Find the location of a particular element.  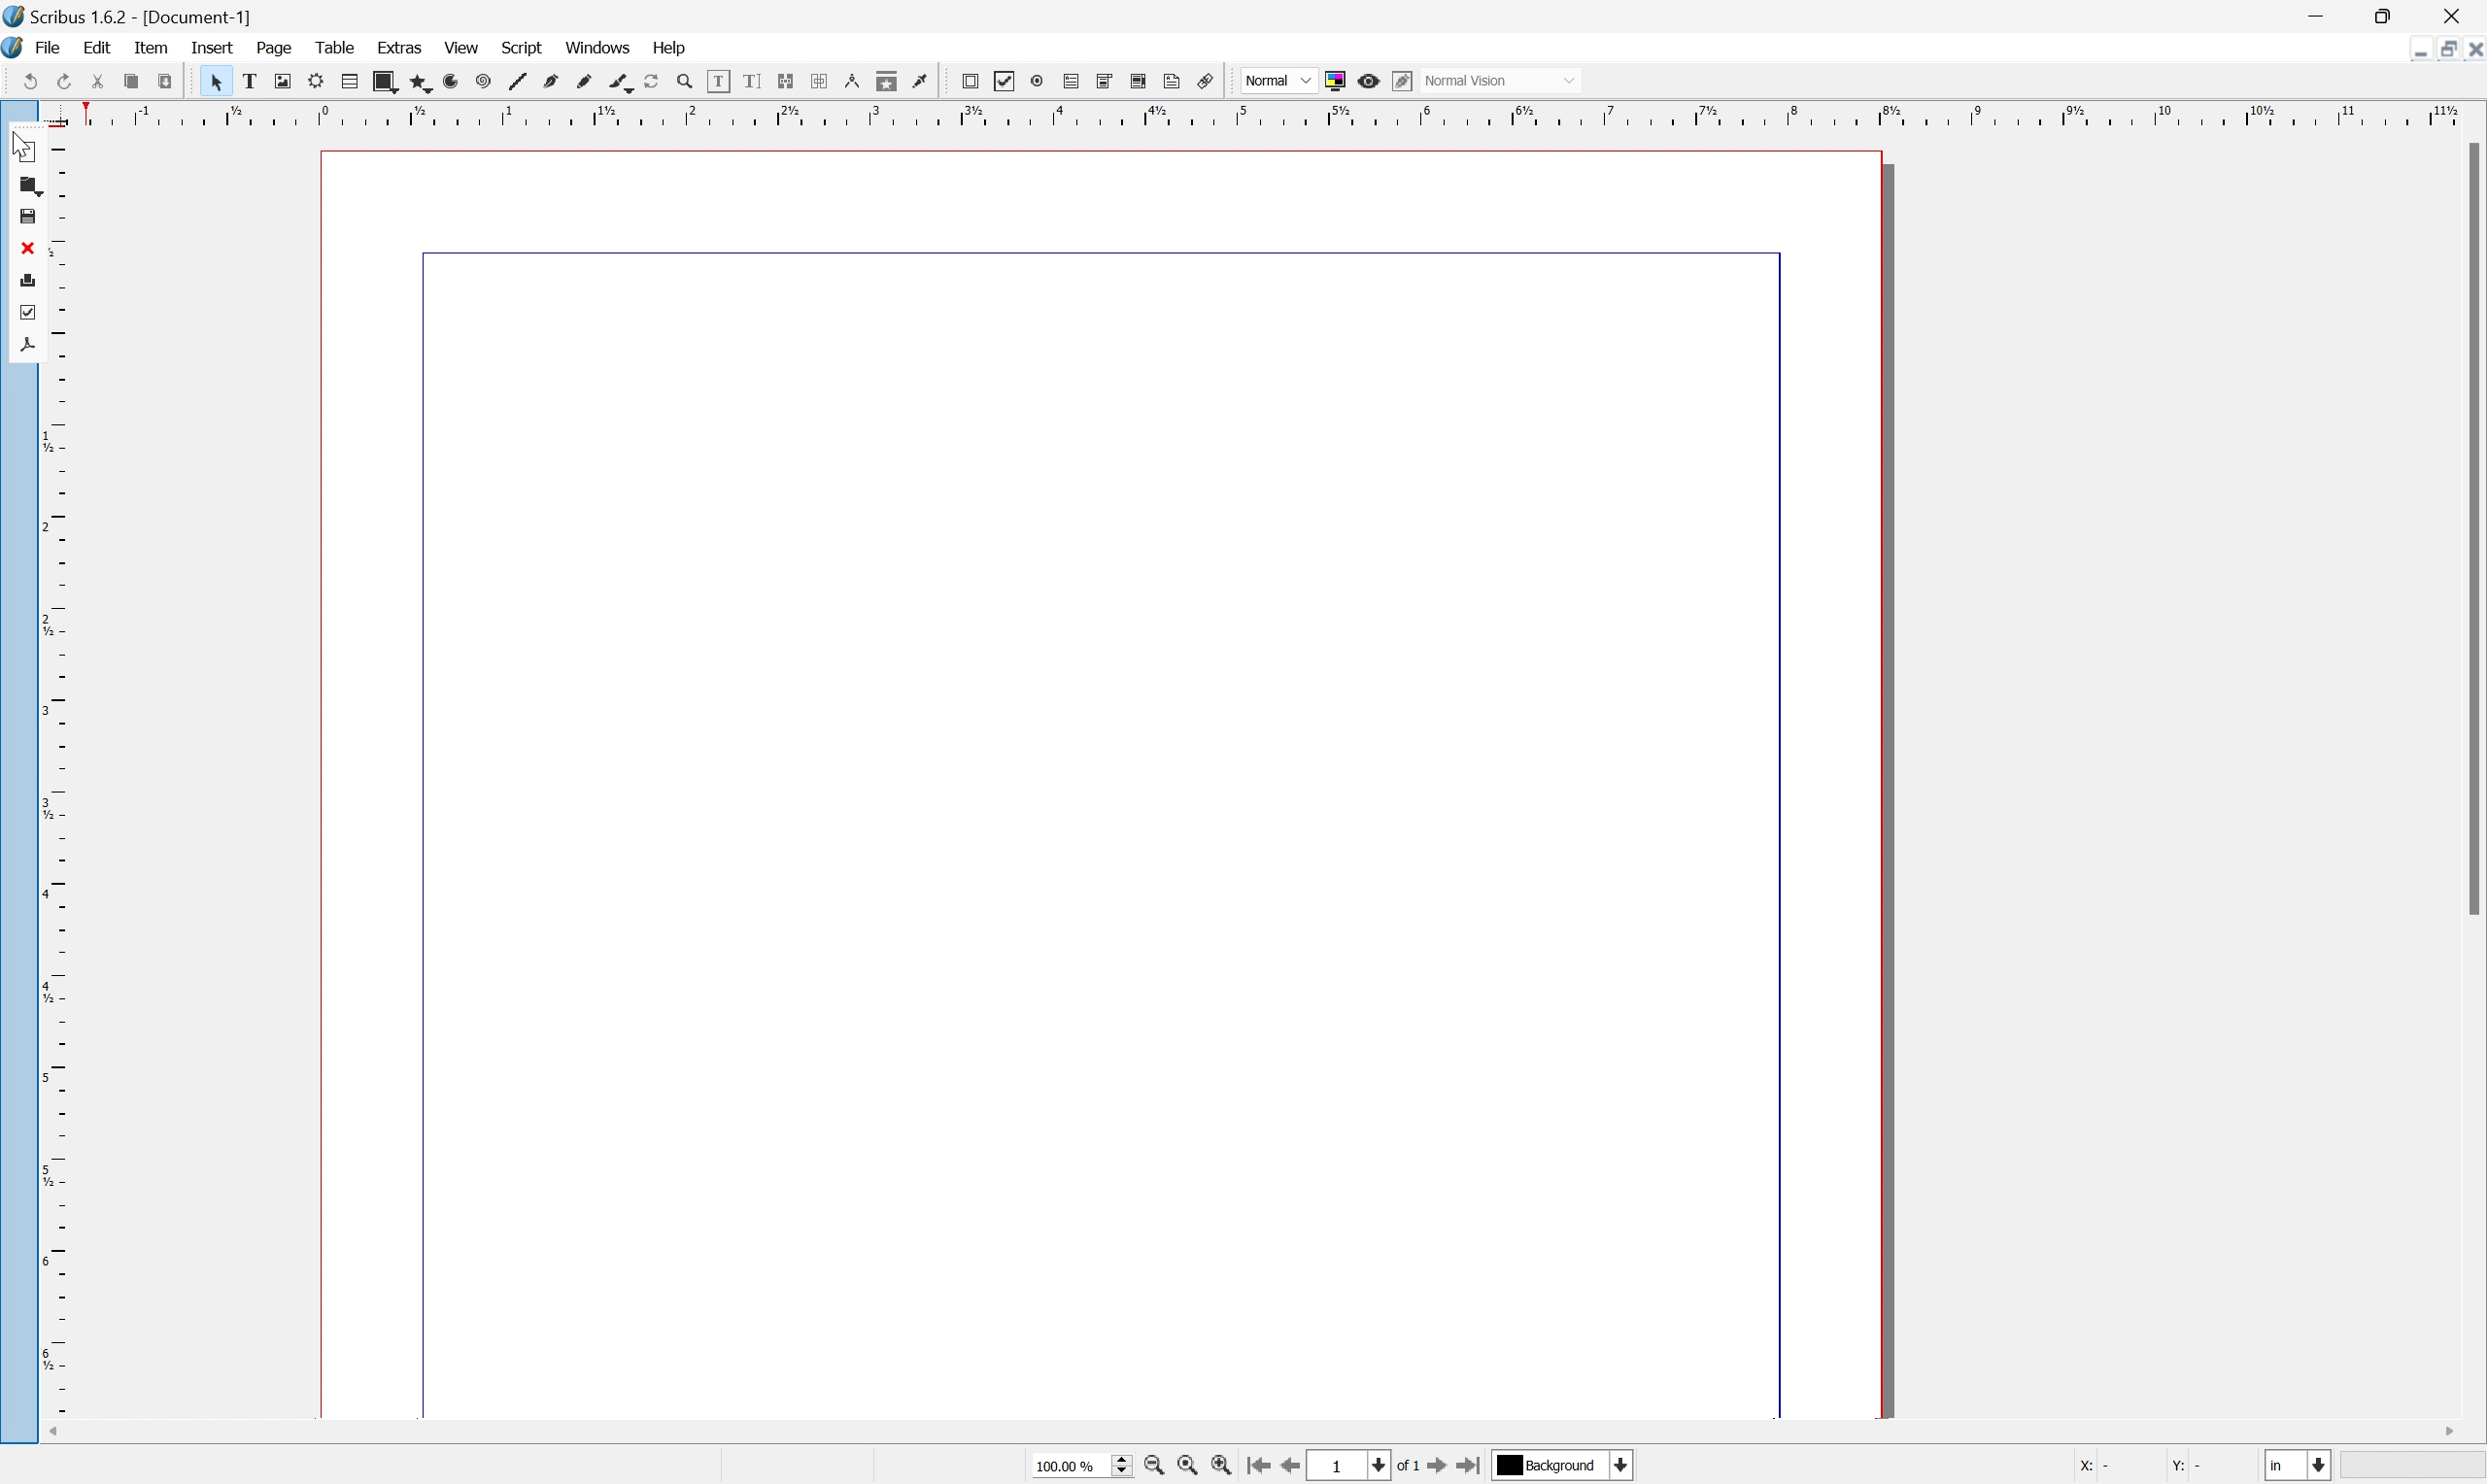

rotate item is located at coordinates (886, 81).